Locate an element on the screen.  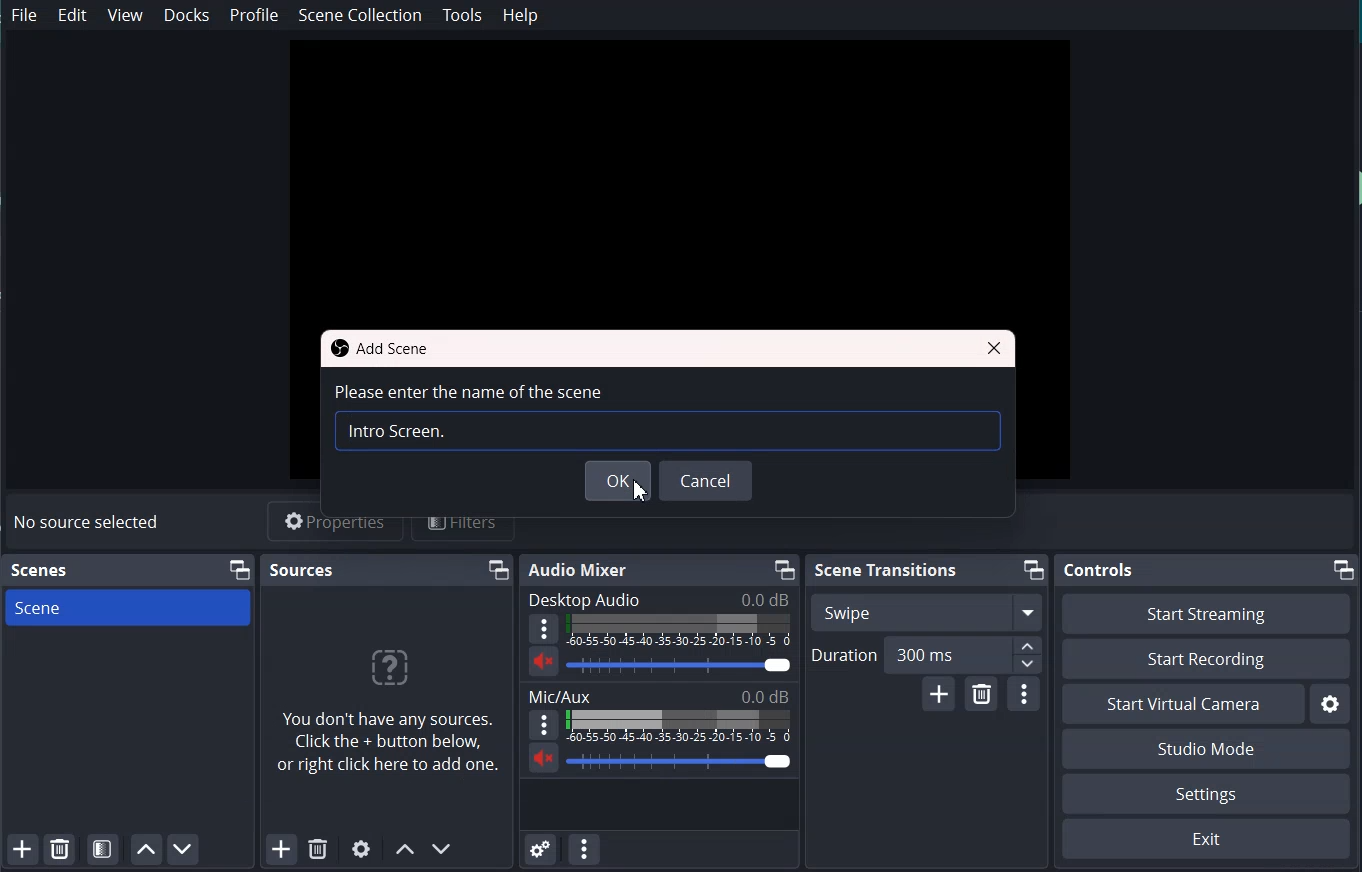
Remove Selected Scene is located at coordinates (60, 848).